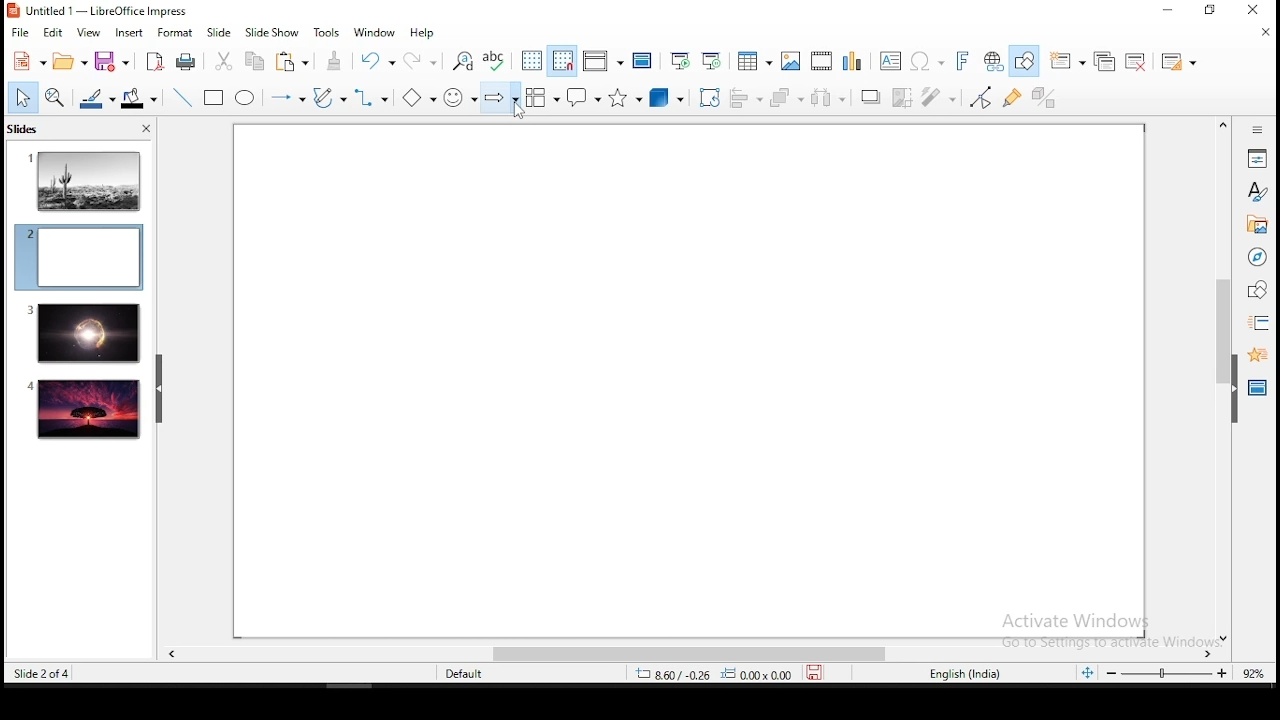 Image resolution: width=1280 pixels, height=720 pixels. What do you see at coordinates (668, 98) in the screenshot?
I see `3D objects` at bounding box center [668, 98].